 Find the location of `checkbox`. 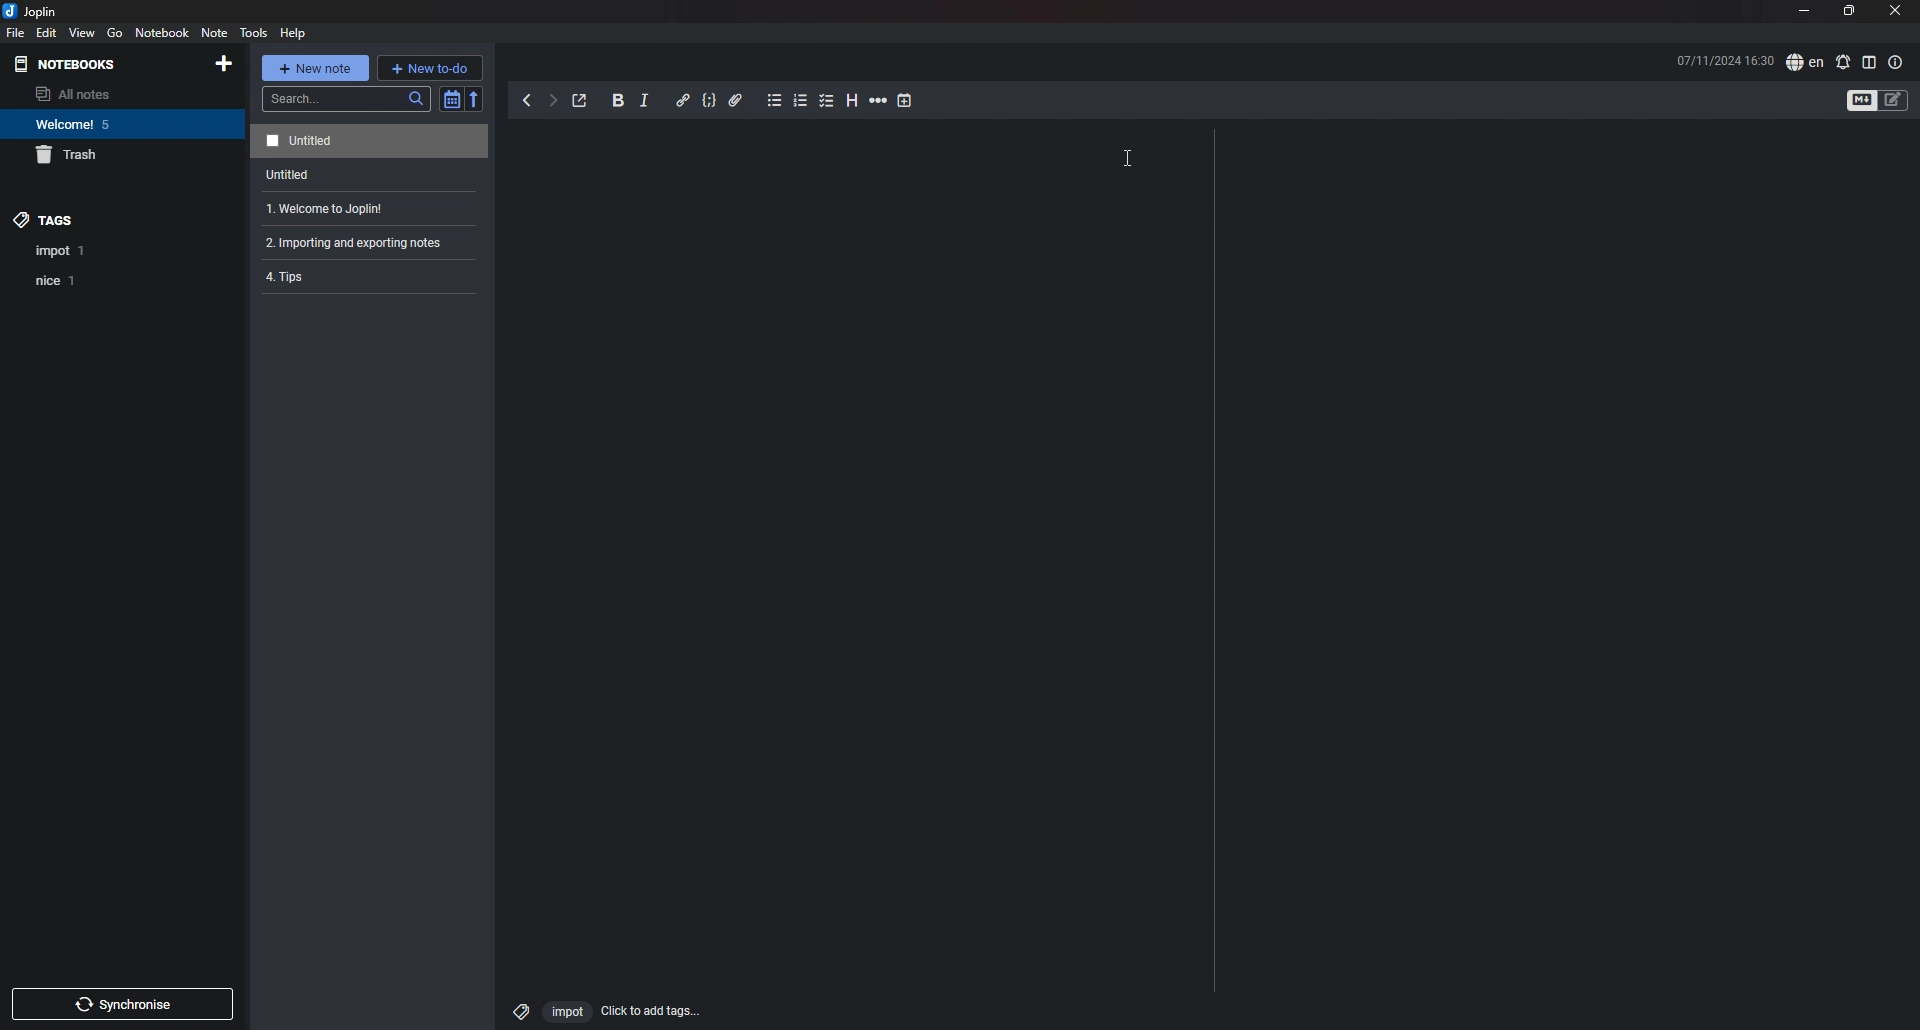

checkbox is located at coordinates (827, 101).